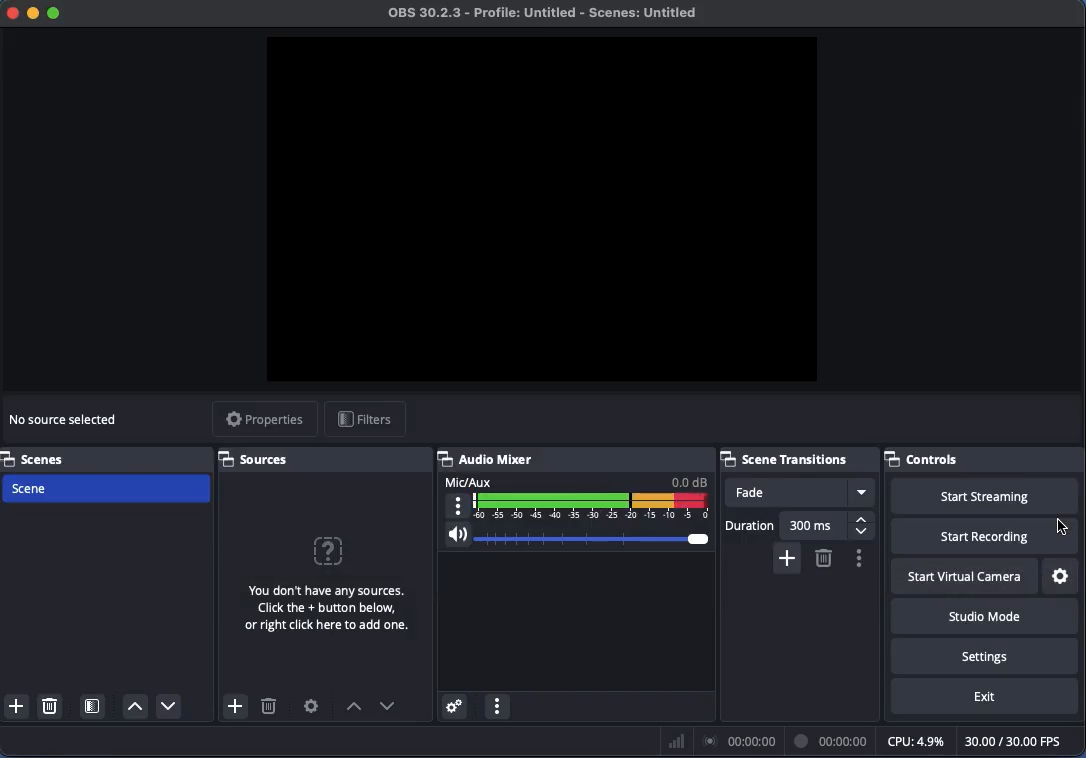  What do you see at coordinates (690, 481) in the screenshot?
I see `dB` at bounding box center [690, 481].